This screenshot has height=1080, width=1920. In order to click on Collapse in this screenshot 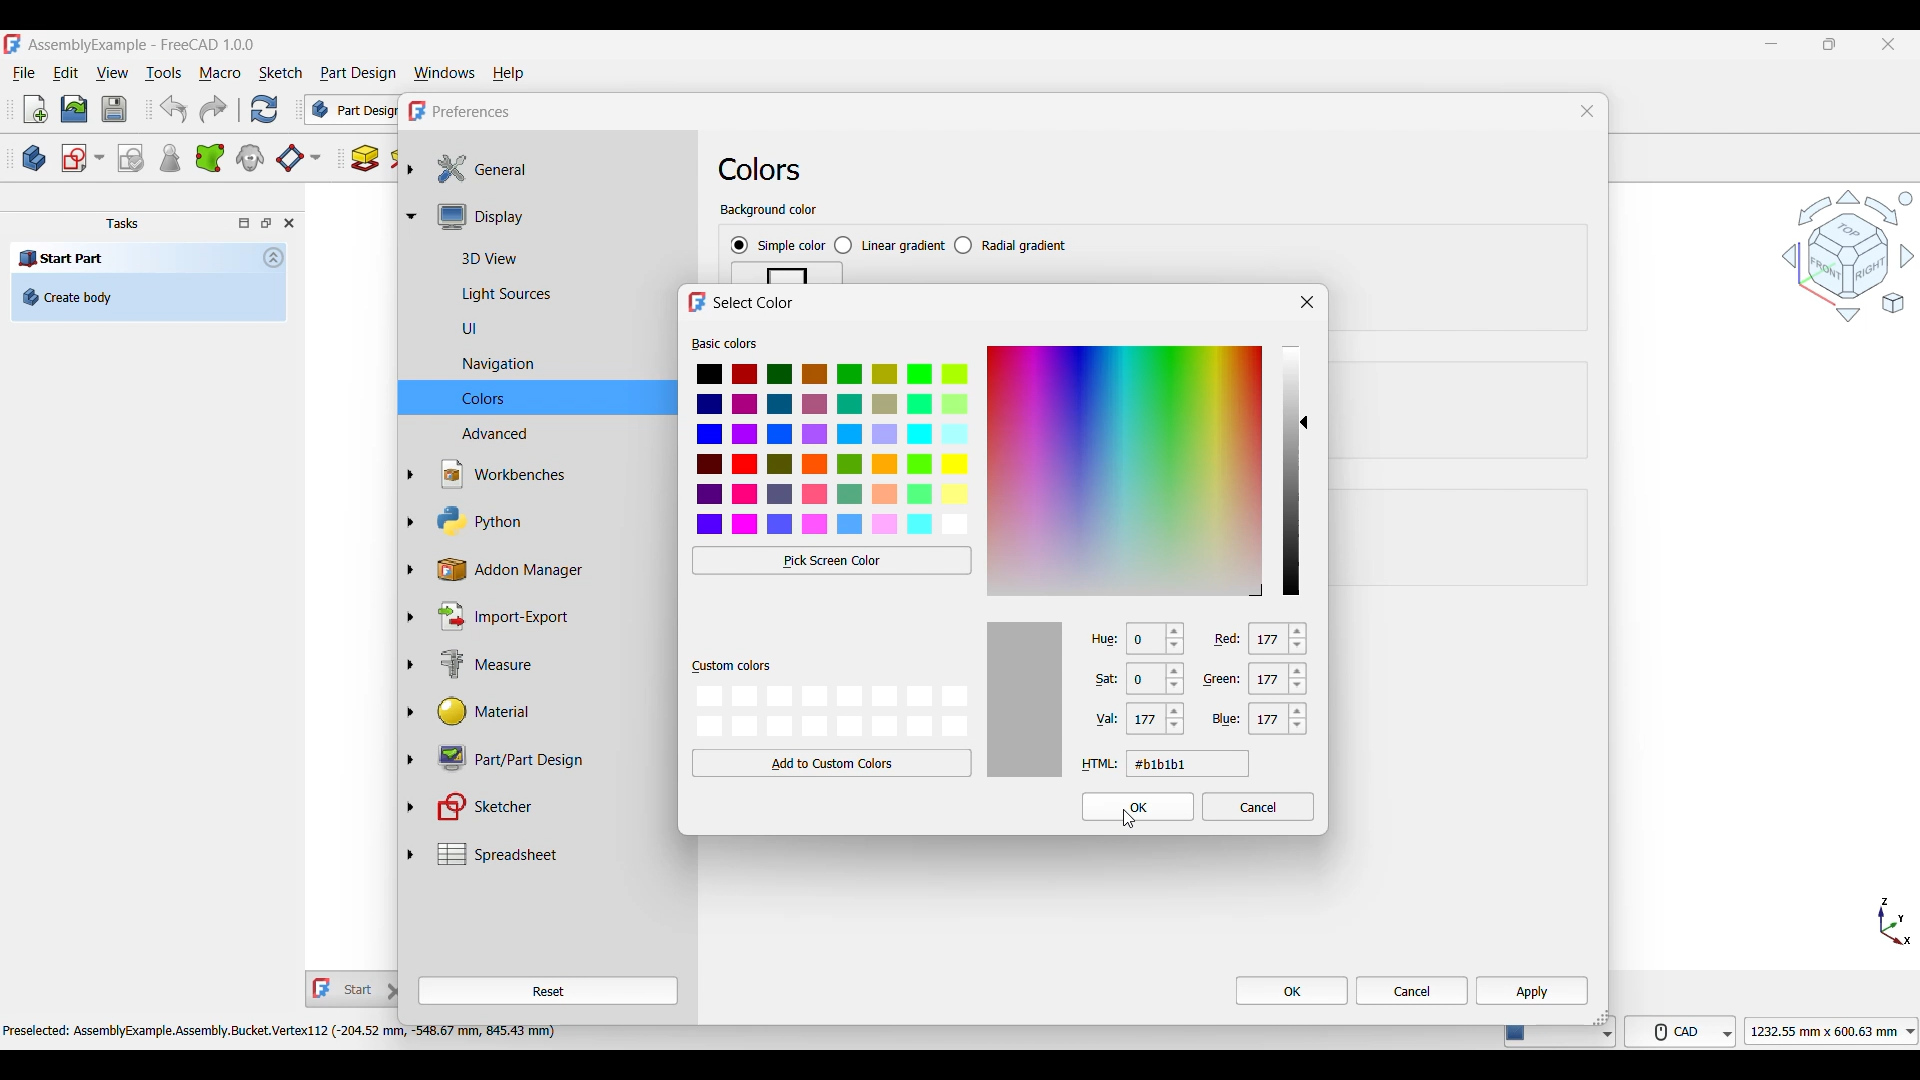, I will do `click(274, 257)`.